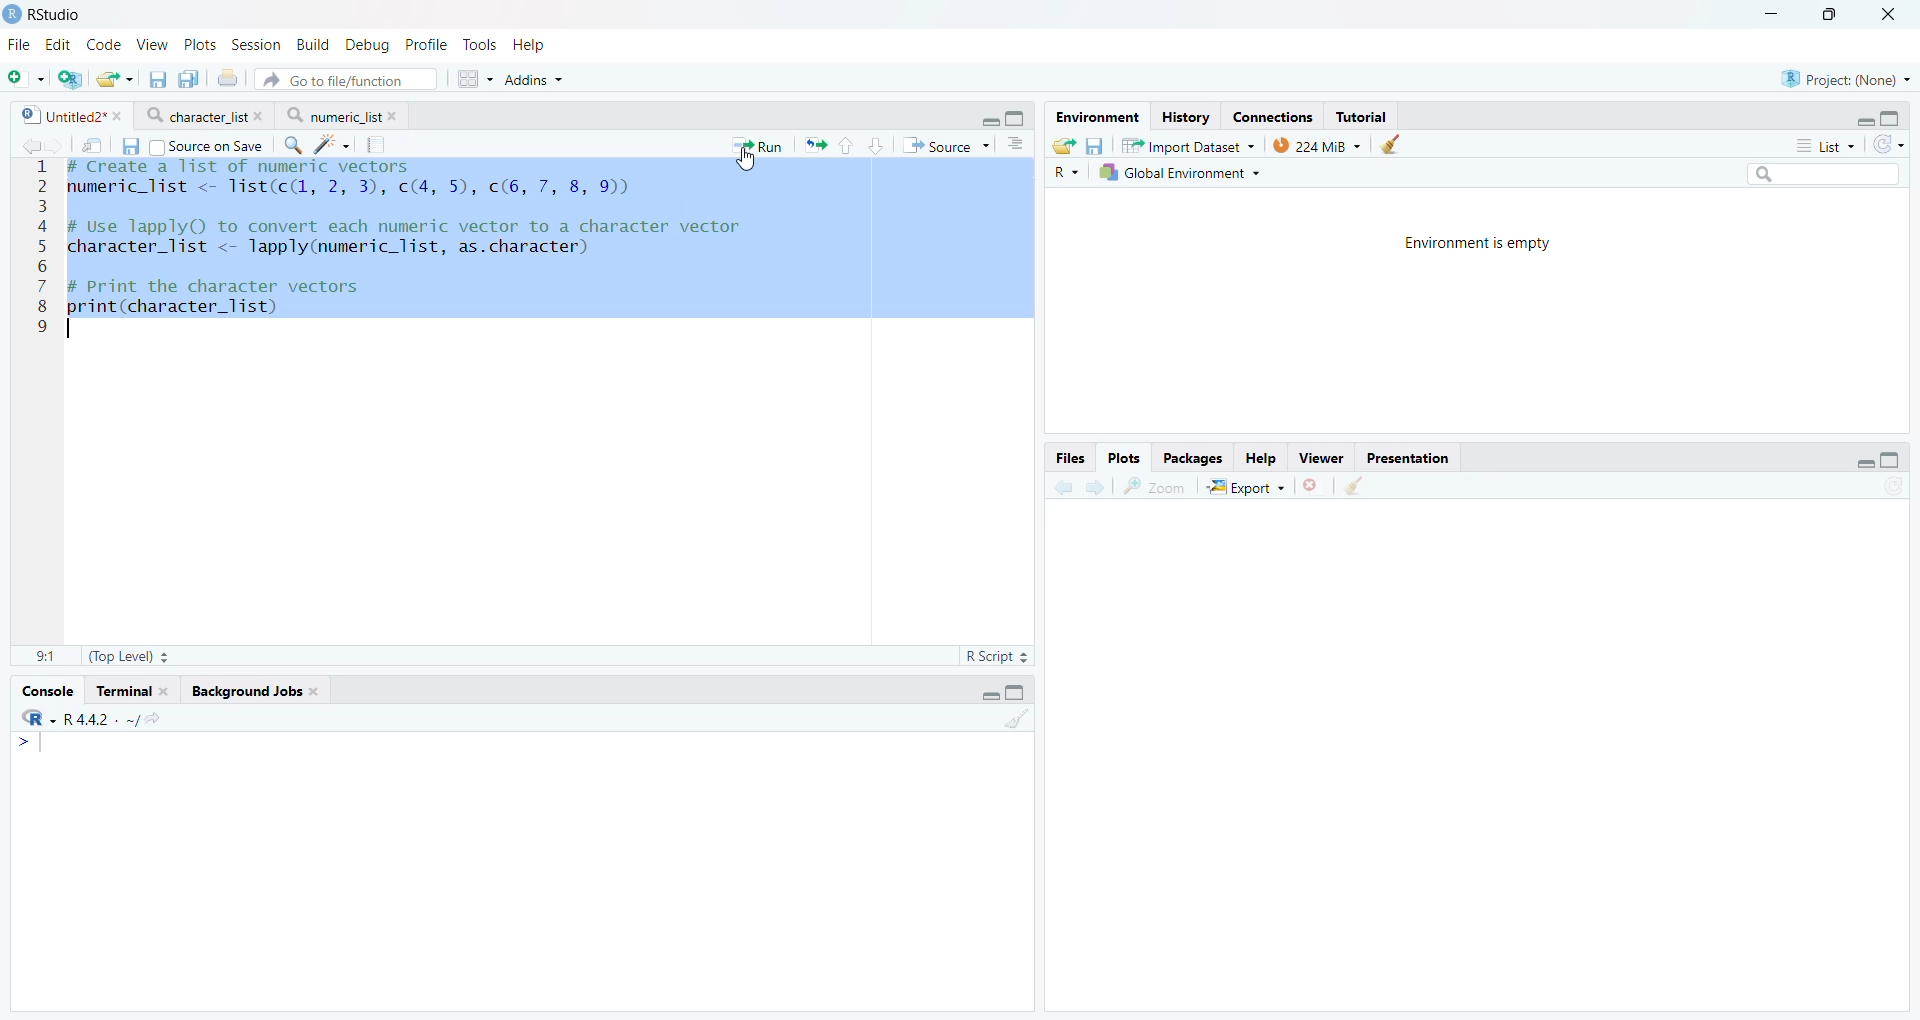 The image size is (1920, 1020). What do you see at coordinates (1892, 14) in the screenshot?
I see `Close` at bounding box center [1892, 14].